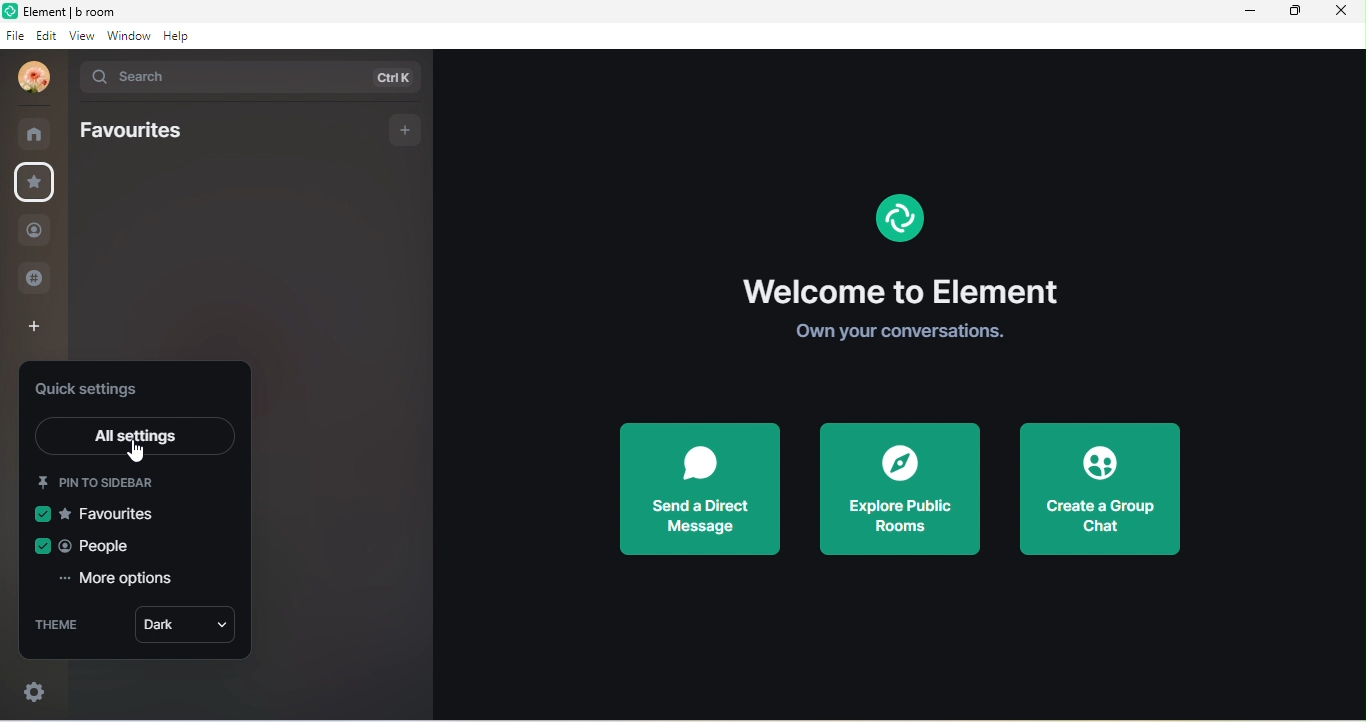 This screenshot has height=722, width=1366. Describe the element at coordinates (97, 387) in the screenshot. I see `quick settings` at that location.